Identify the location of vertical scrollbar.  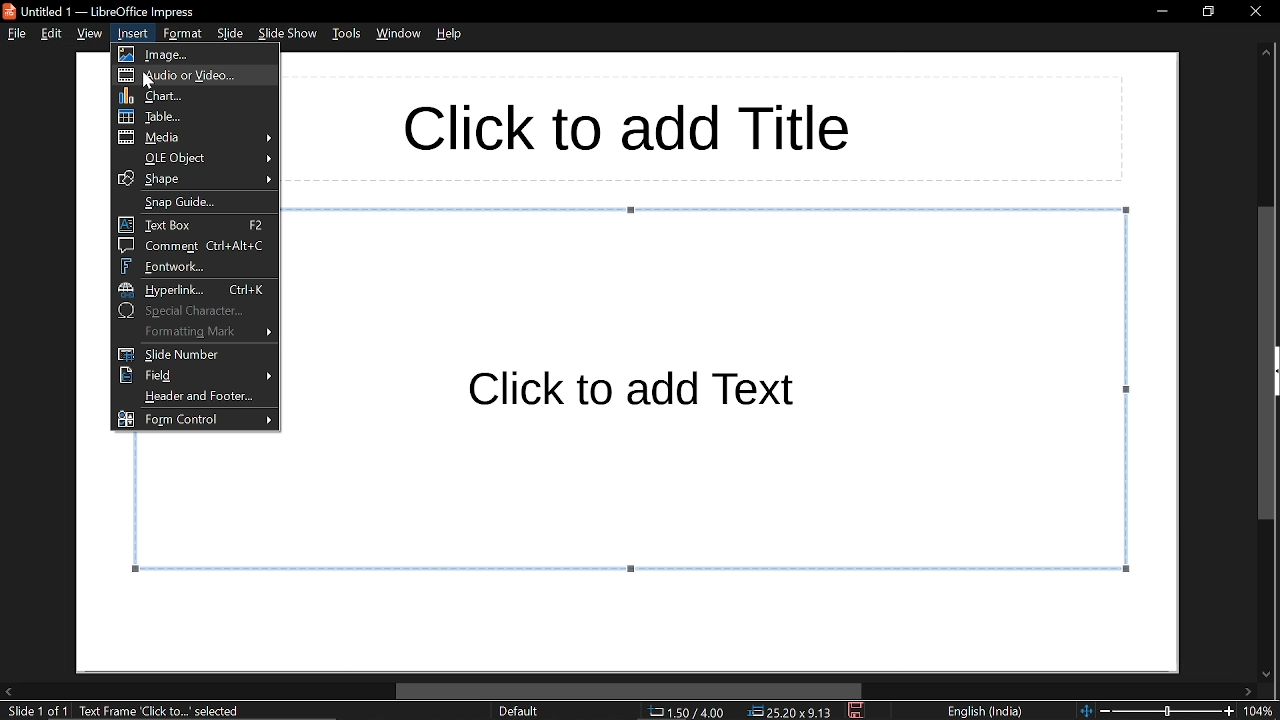
(1270, 361).